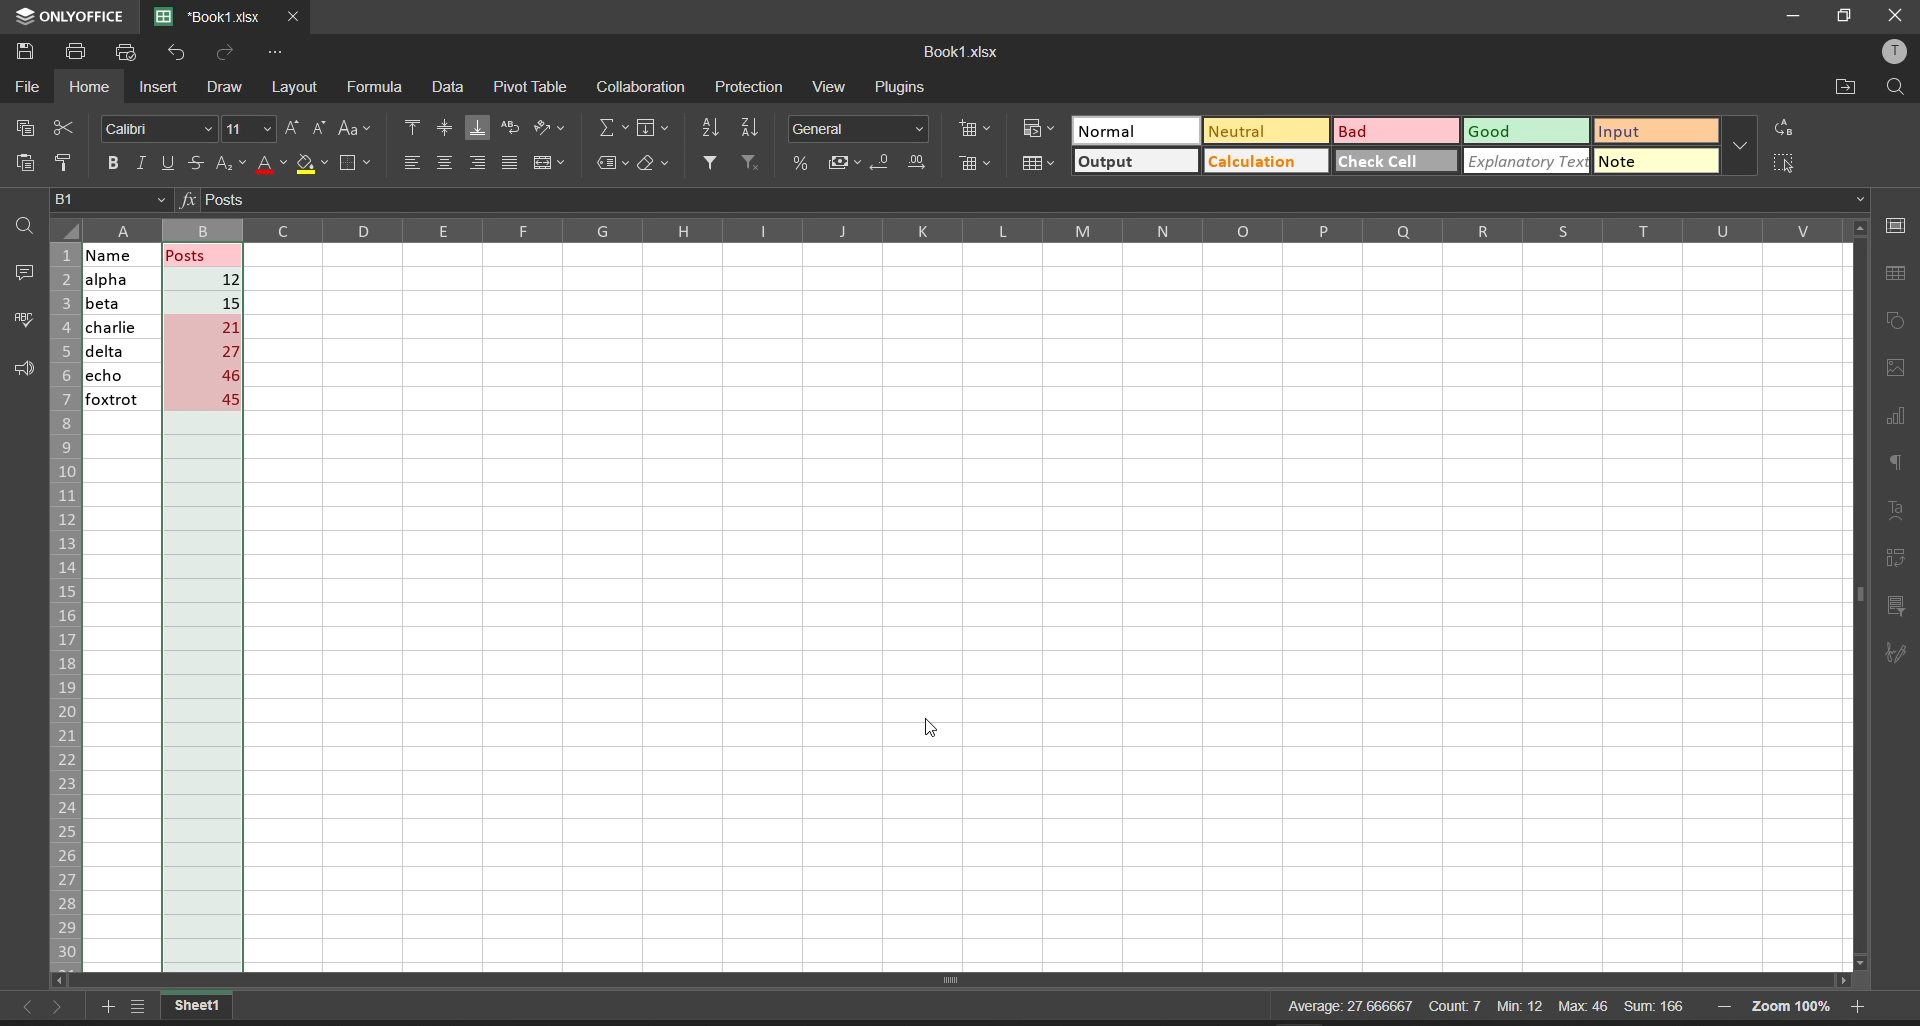 Image resolution: width=1920 pixels, height=1026 pixels. Describe the element at coordinates (473, 128) in the screenshot. I see `align bottom` at that location.